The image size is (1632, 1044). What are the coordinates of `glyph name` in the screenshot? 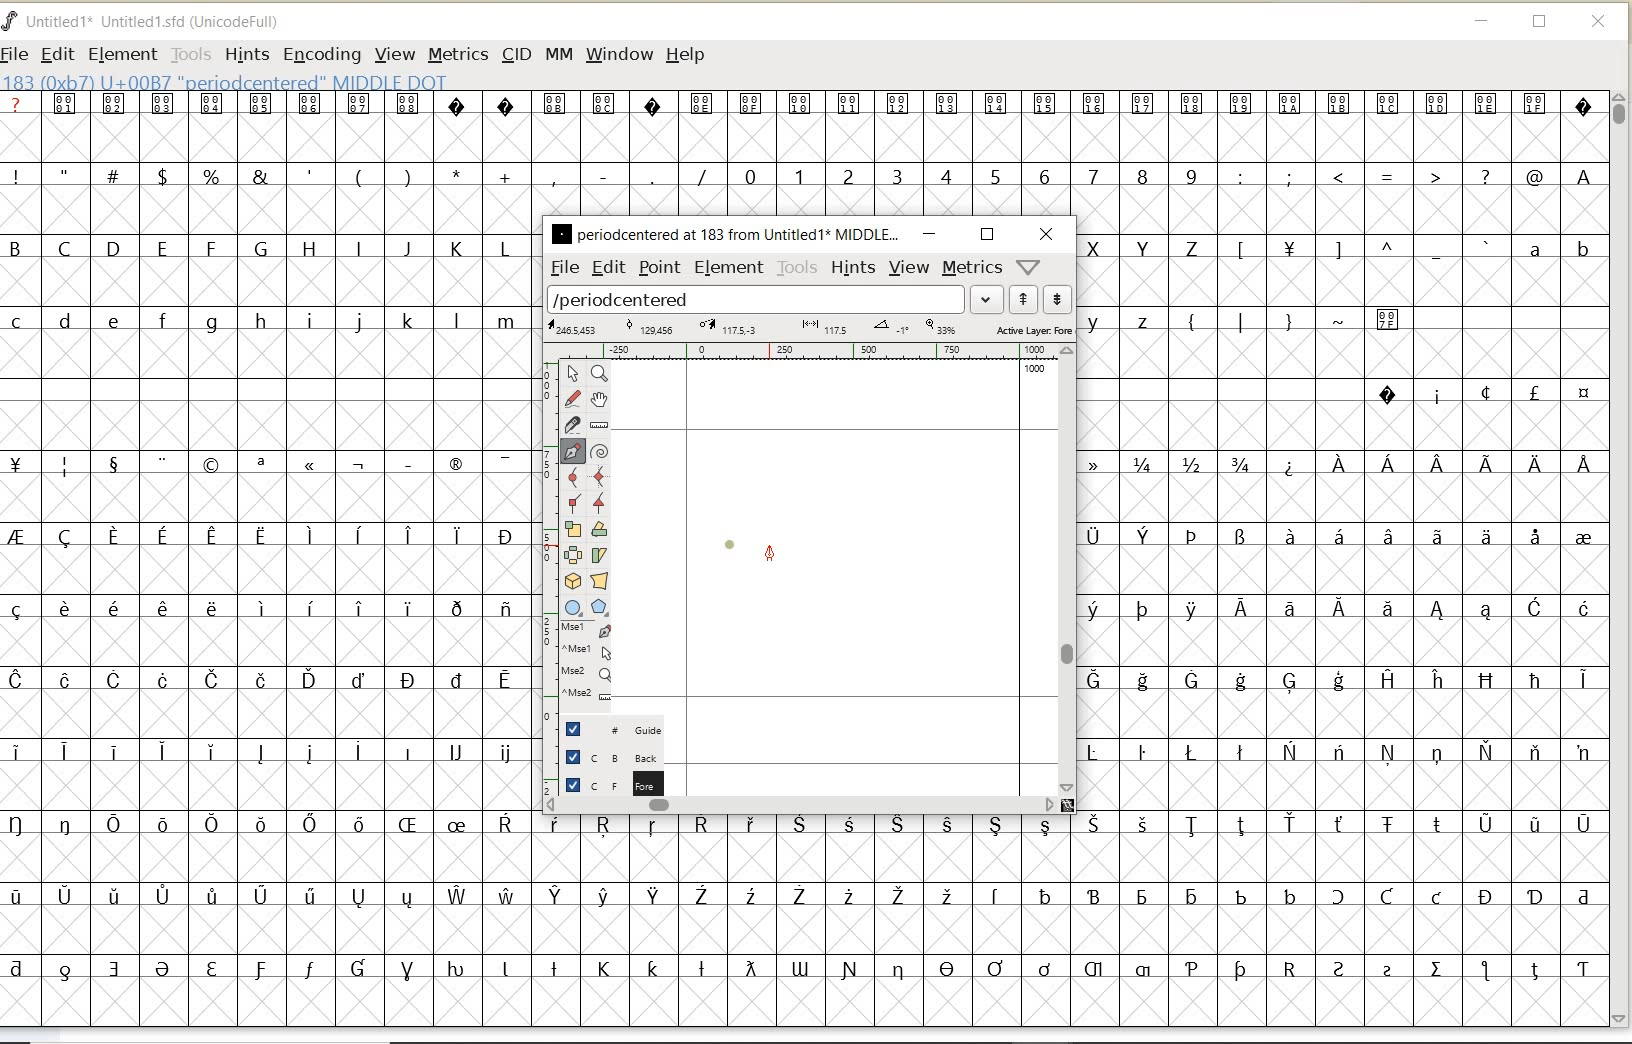 It's located at (725, 233).